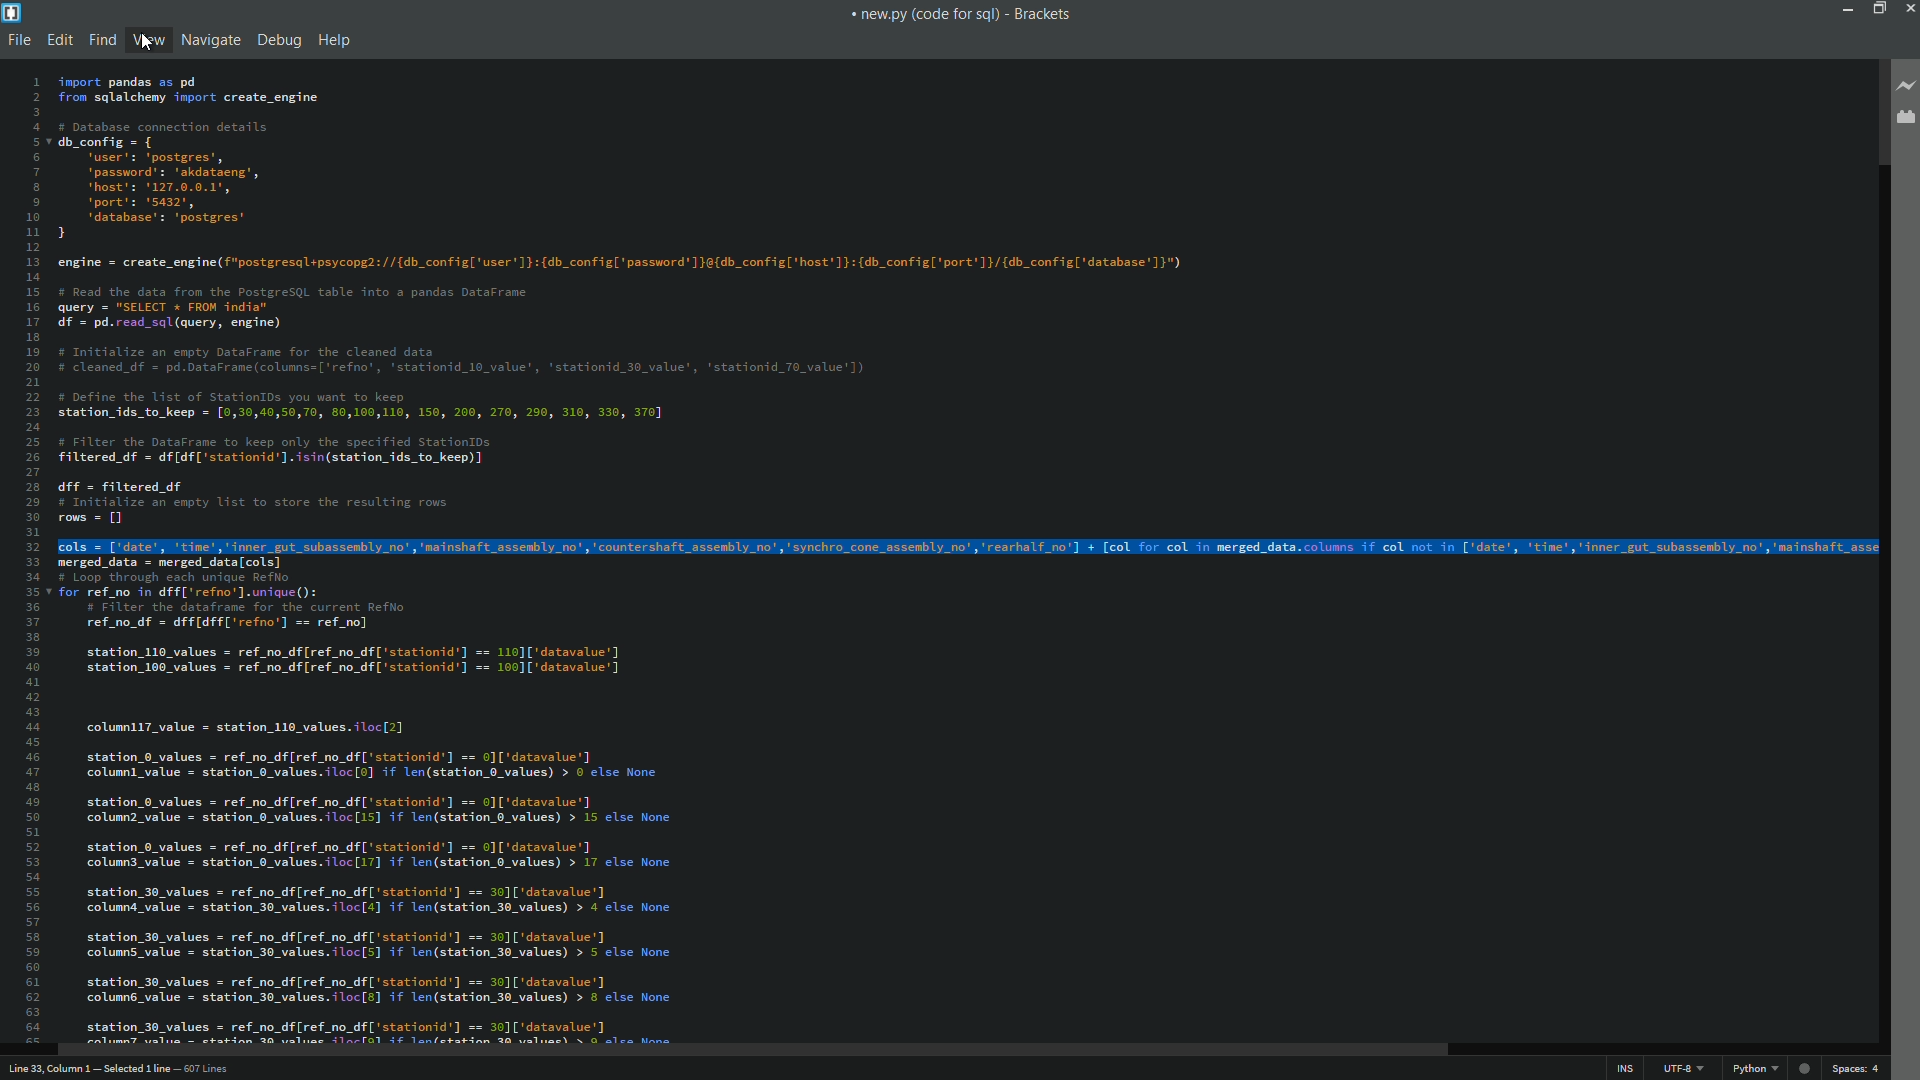 The width and height of the screenshot is (1920, 1080). Describe the element at coordinates (62, 40) in the screenshot. I see `edit menu` at that location.